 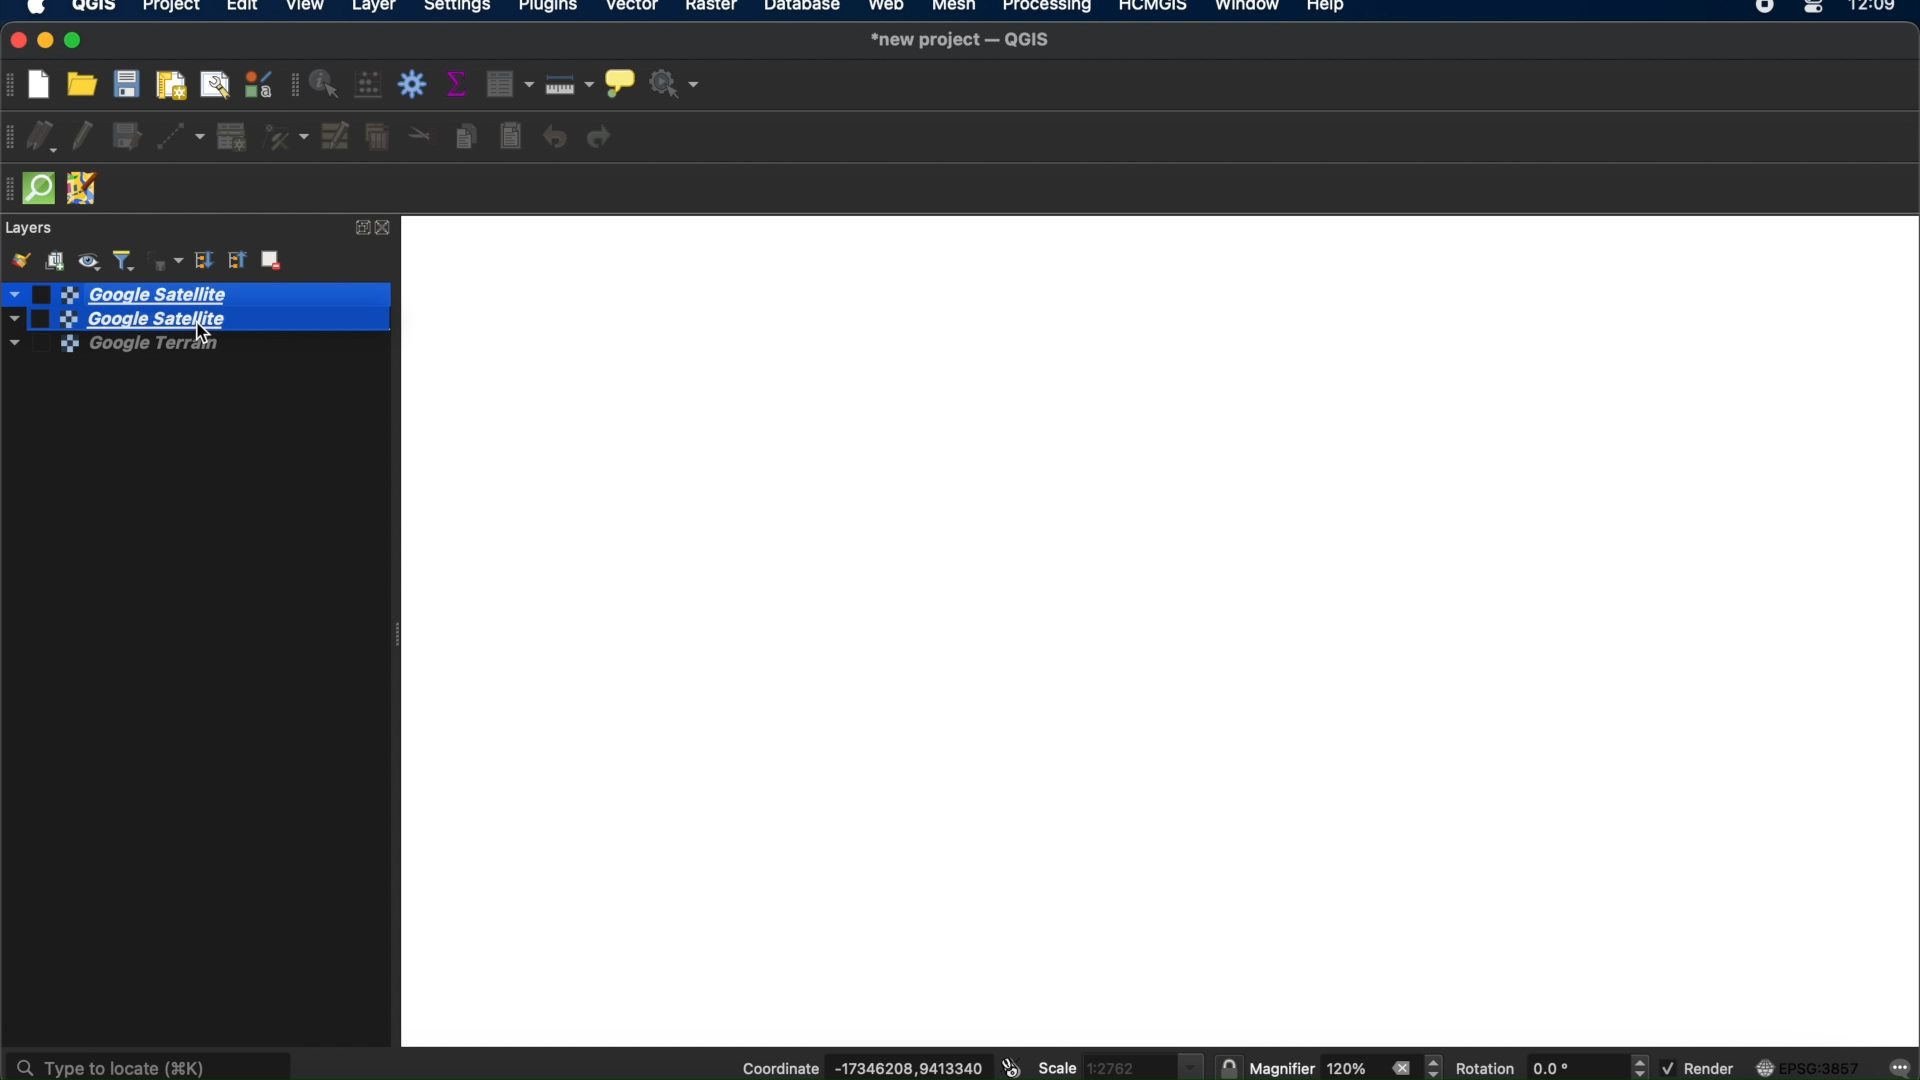 I want to click on new project, so click(x=45, y=82).